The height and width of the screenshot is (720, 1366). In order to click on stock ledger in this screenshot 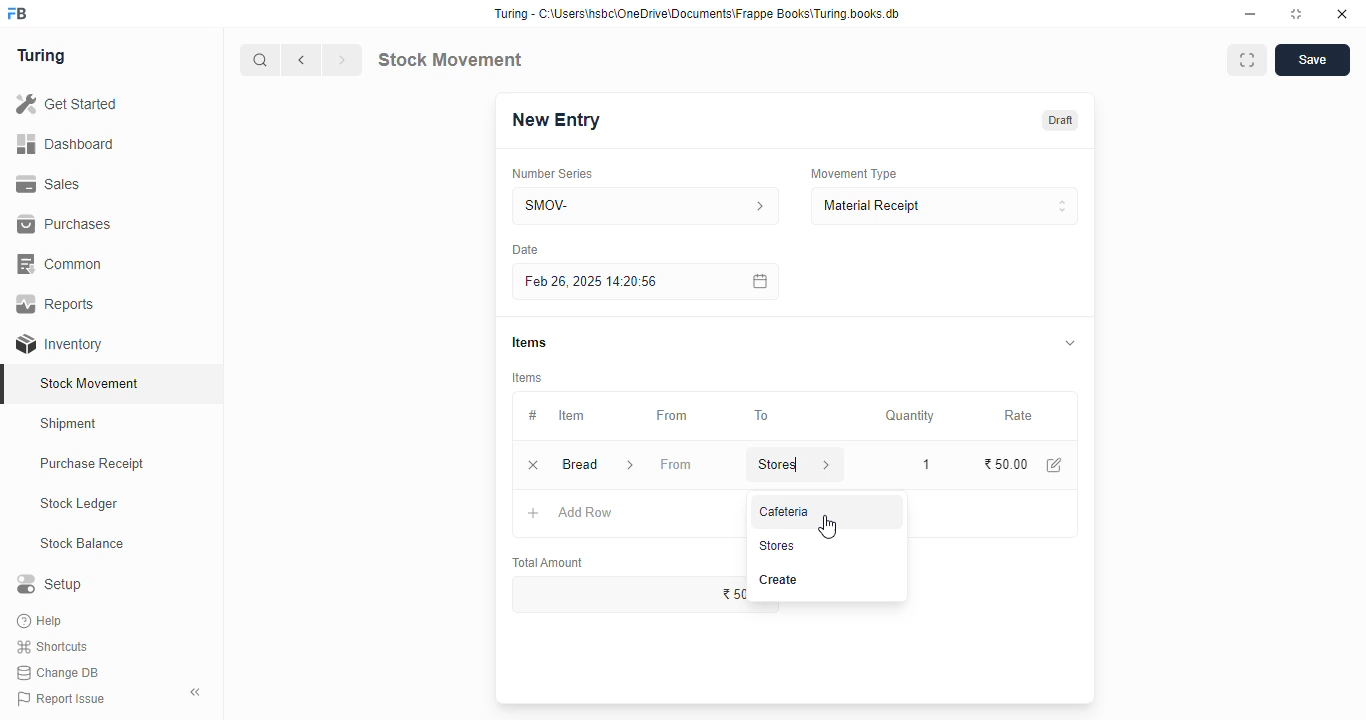, I will do `click(80, 504)`.